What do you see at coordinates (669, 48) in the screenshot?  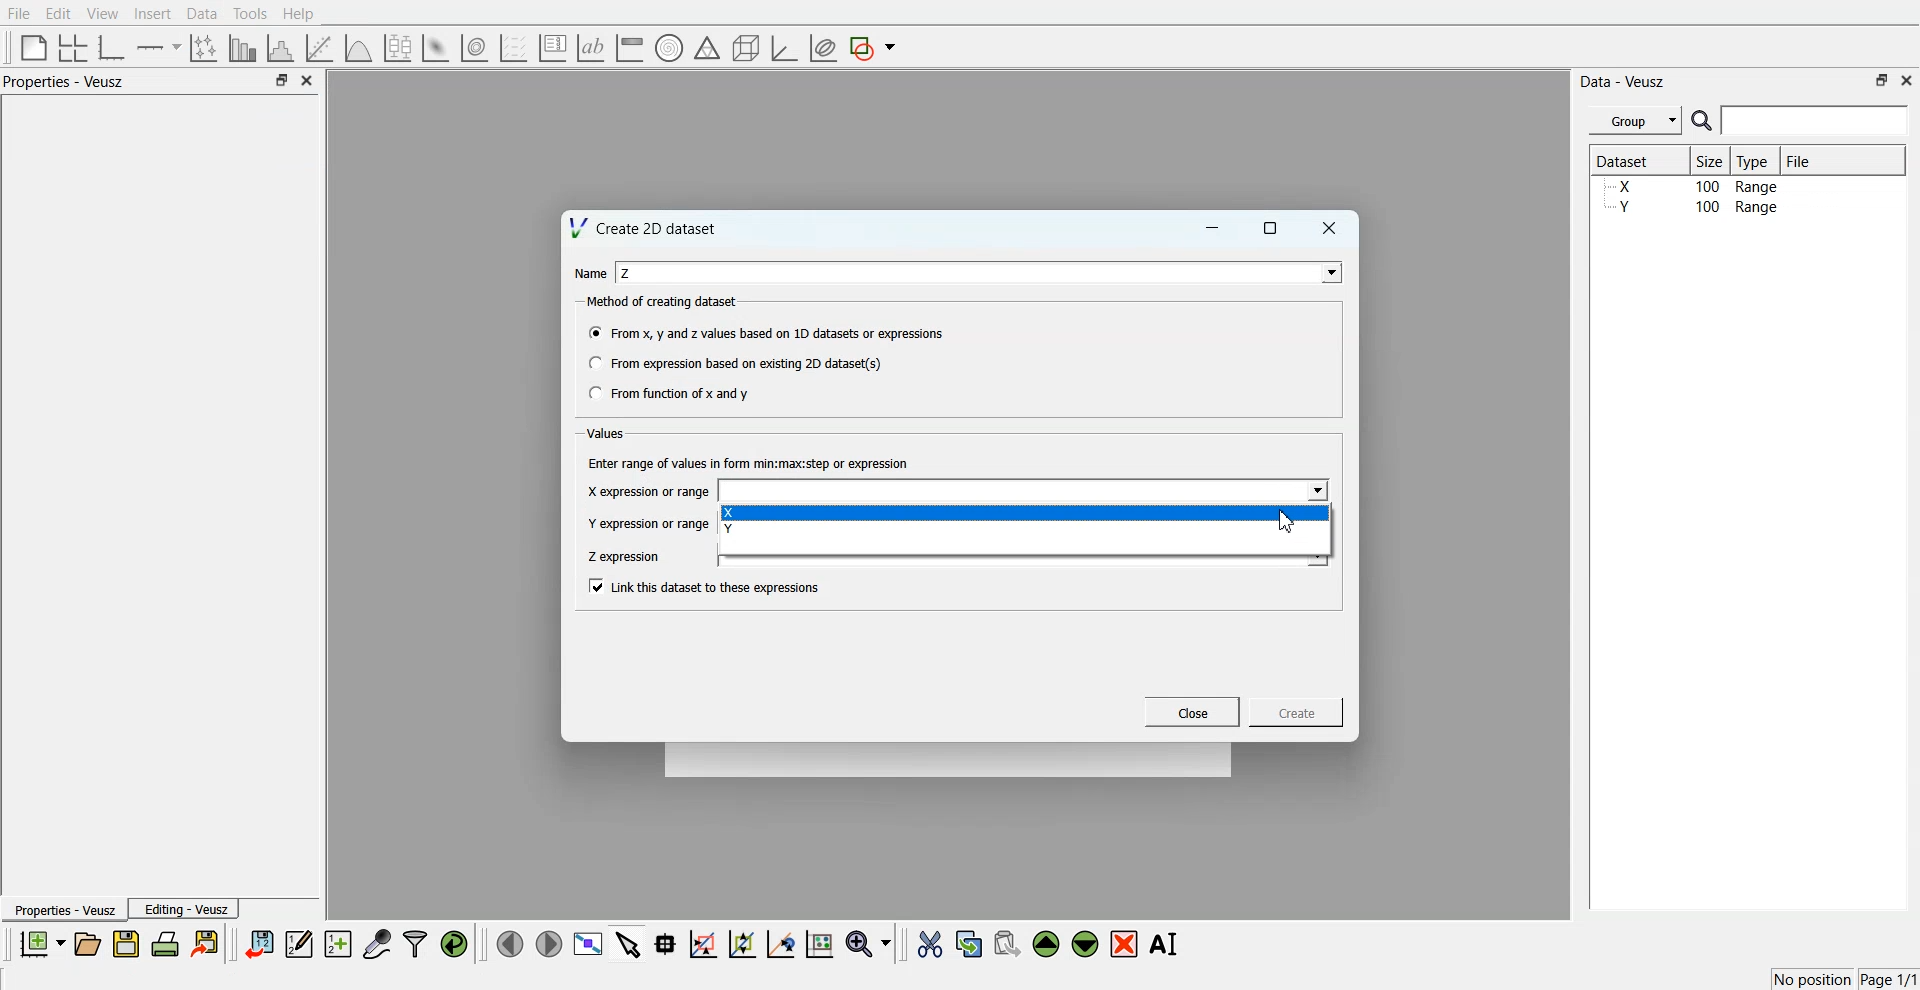 I see `Polar Graph` at bounding box center [669, 48].